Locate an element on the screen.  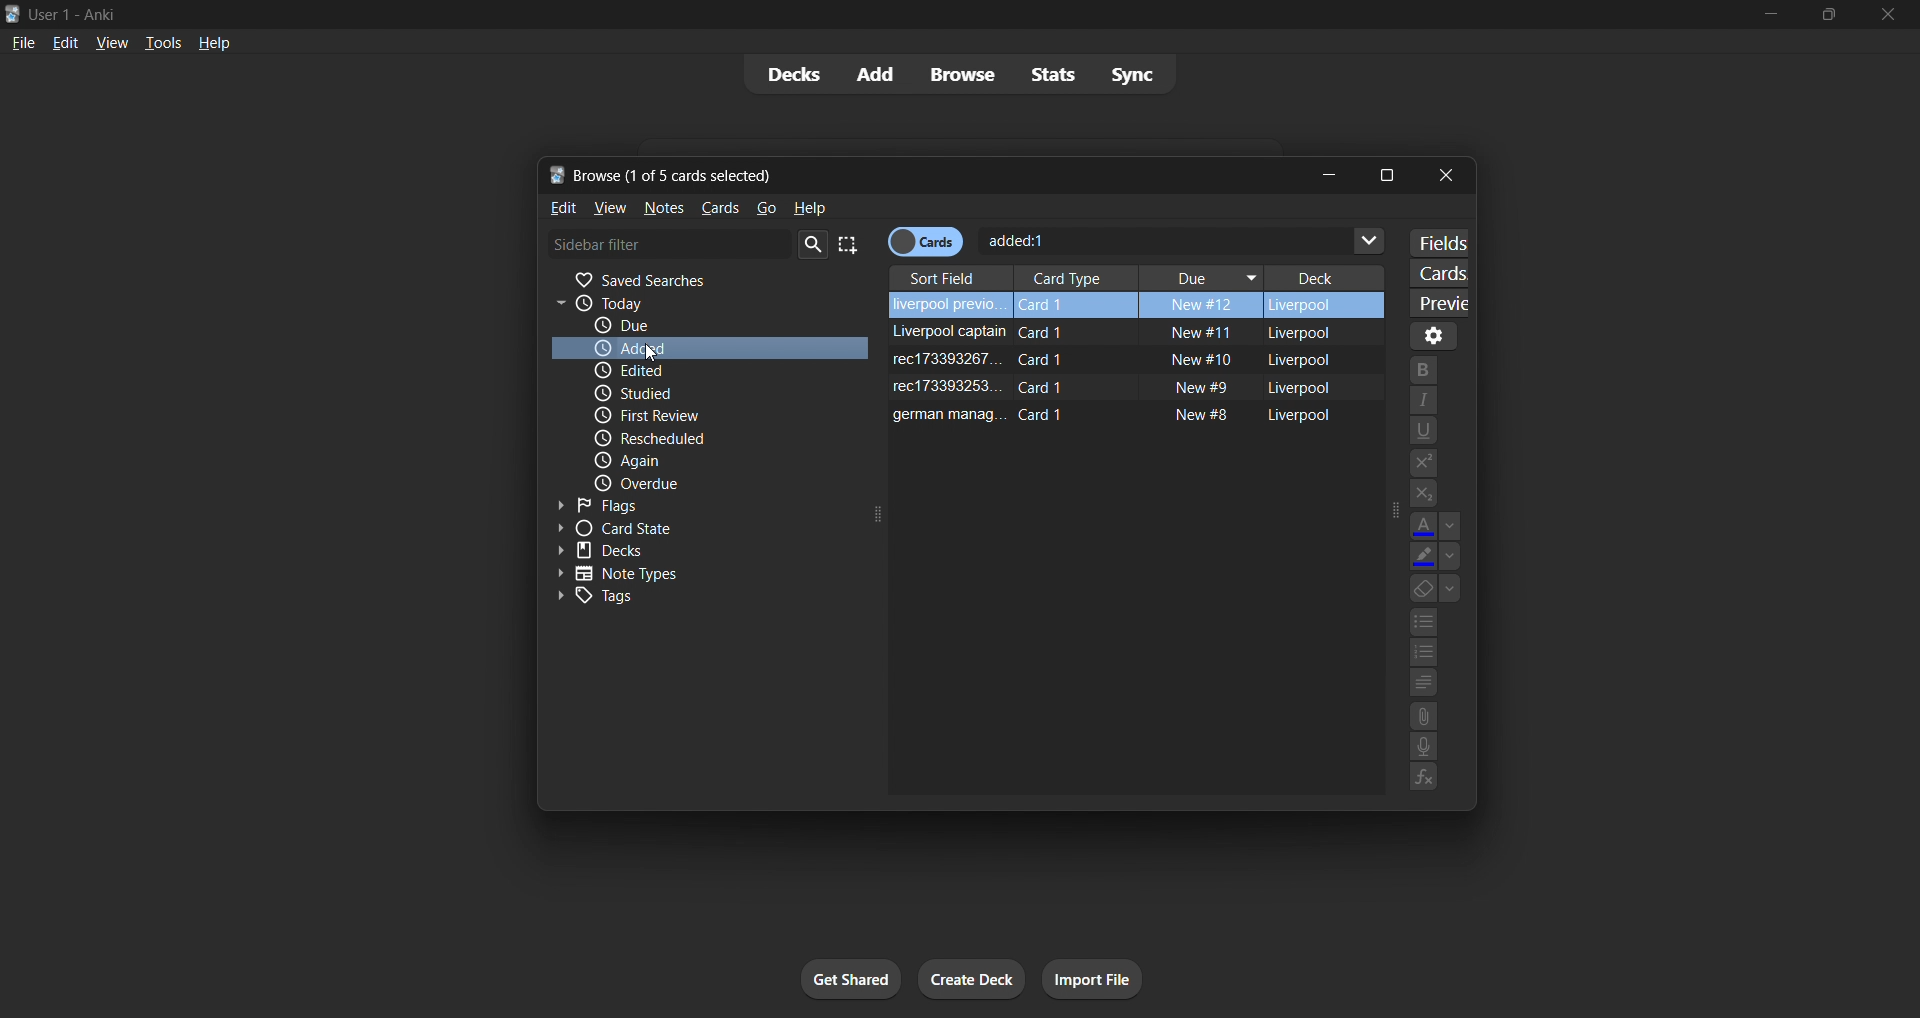
note types filter toggle is located at coordinates (692, 574).